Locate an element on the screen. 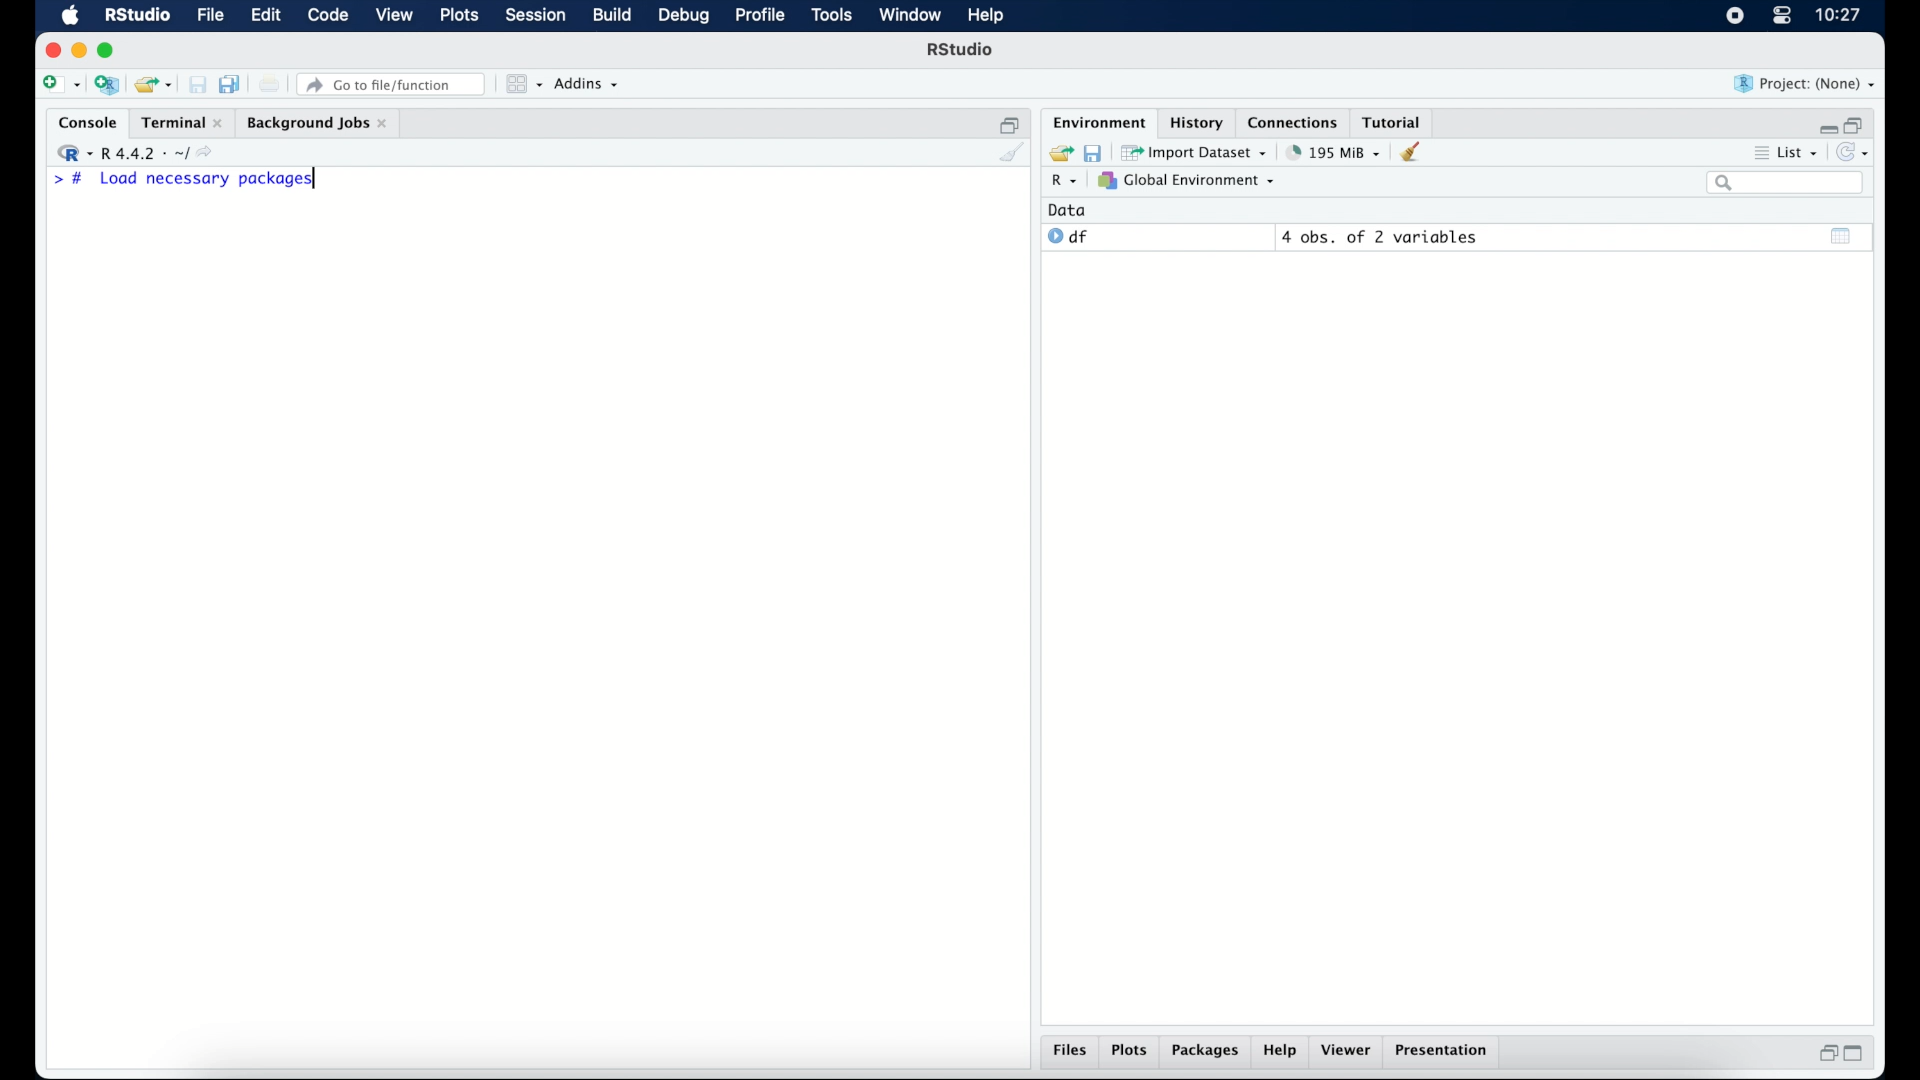  project (none) is located at coordinates (1806, 84).